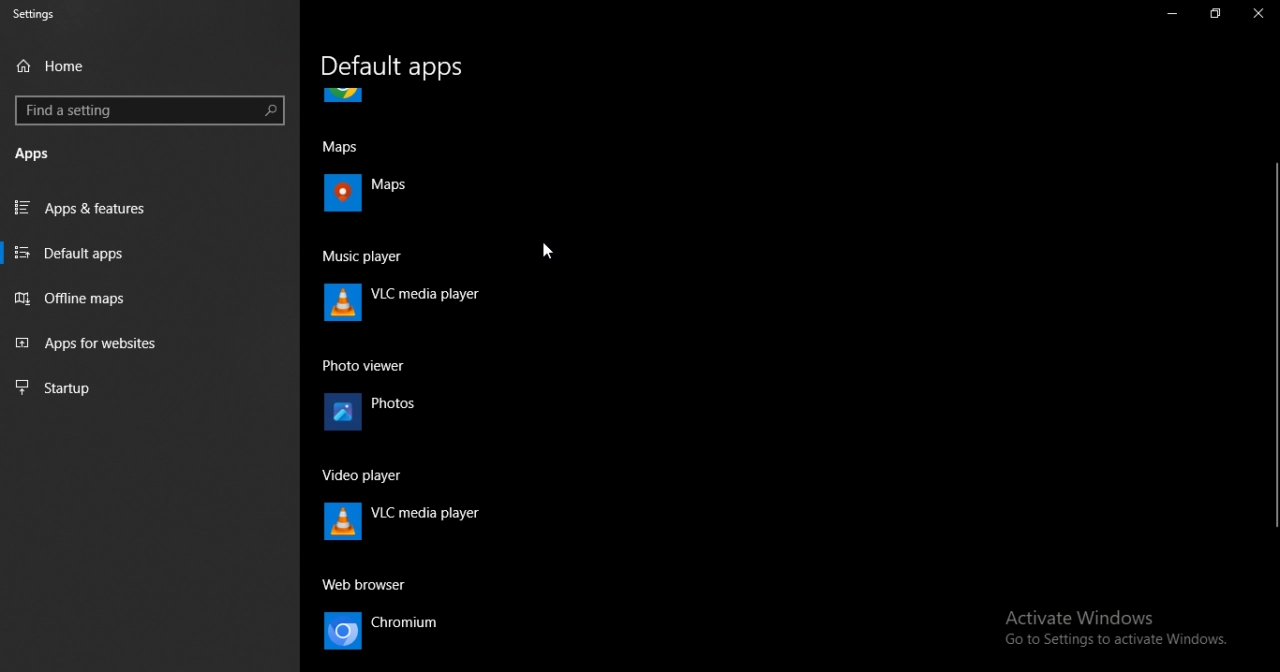 The height and width of the screenshot is (672, 1280). What do you see at coordinates (153, 65) in the screenshot?
I see `home` at bounding box center [153, 65].